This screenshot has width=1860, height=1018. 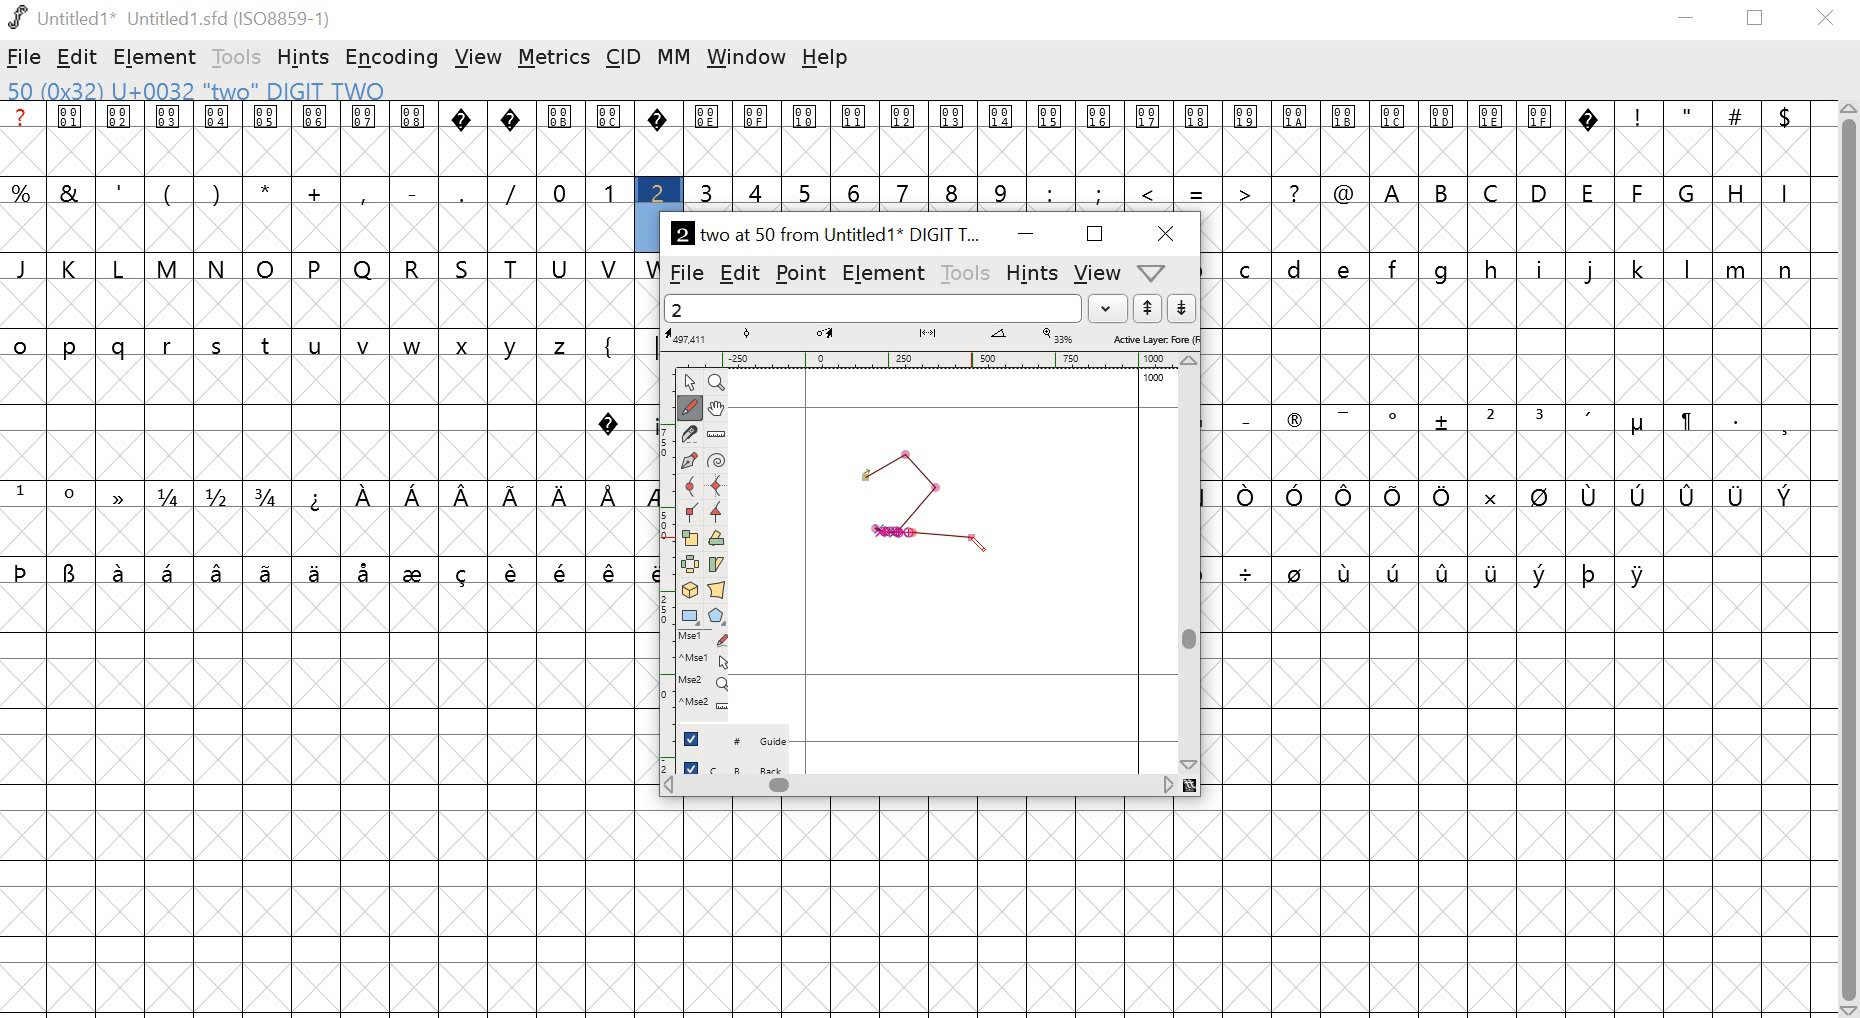 What do you see at coordinates (716, 566) in the screenshot?
I see `skew` at bounding box center [716, 566].